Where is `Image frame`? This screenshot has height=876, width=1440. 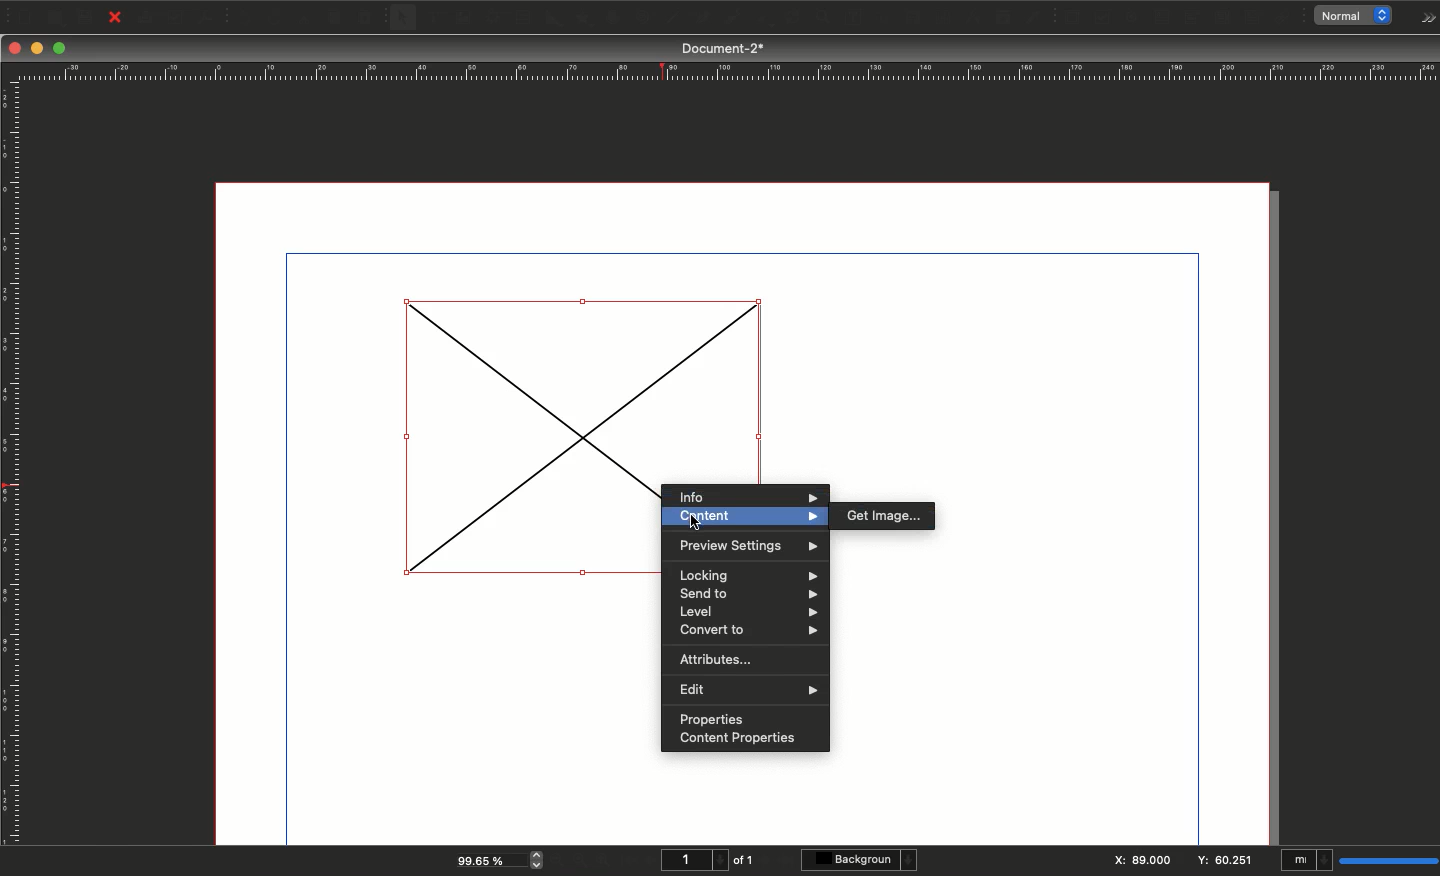
Image frame is located at coordinates (466, 20).